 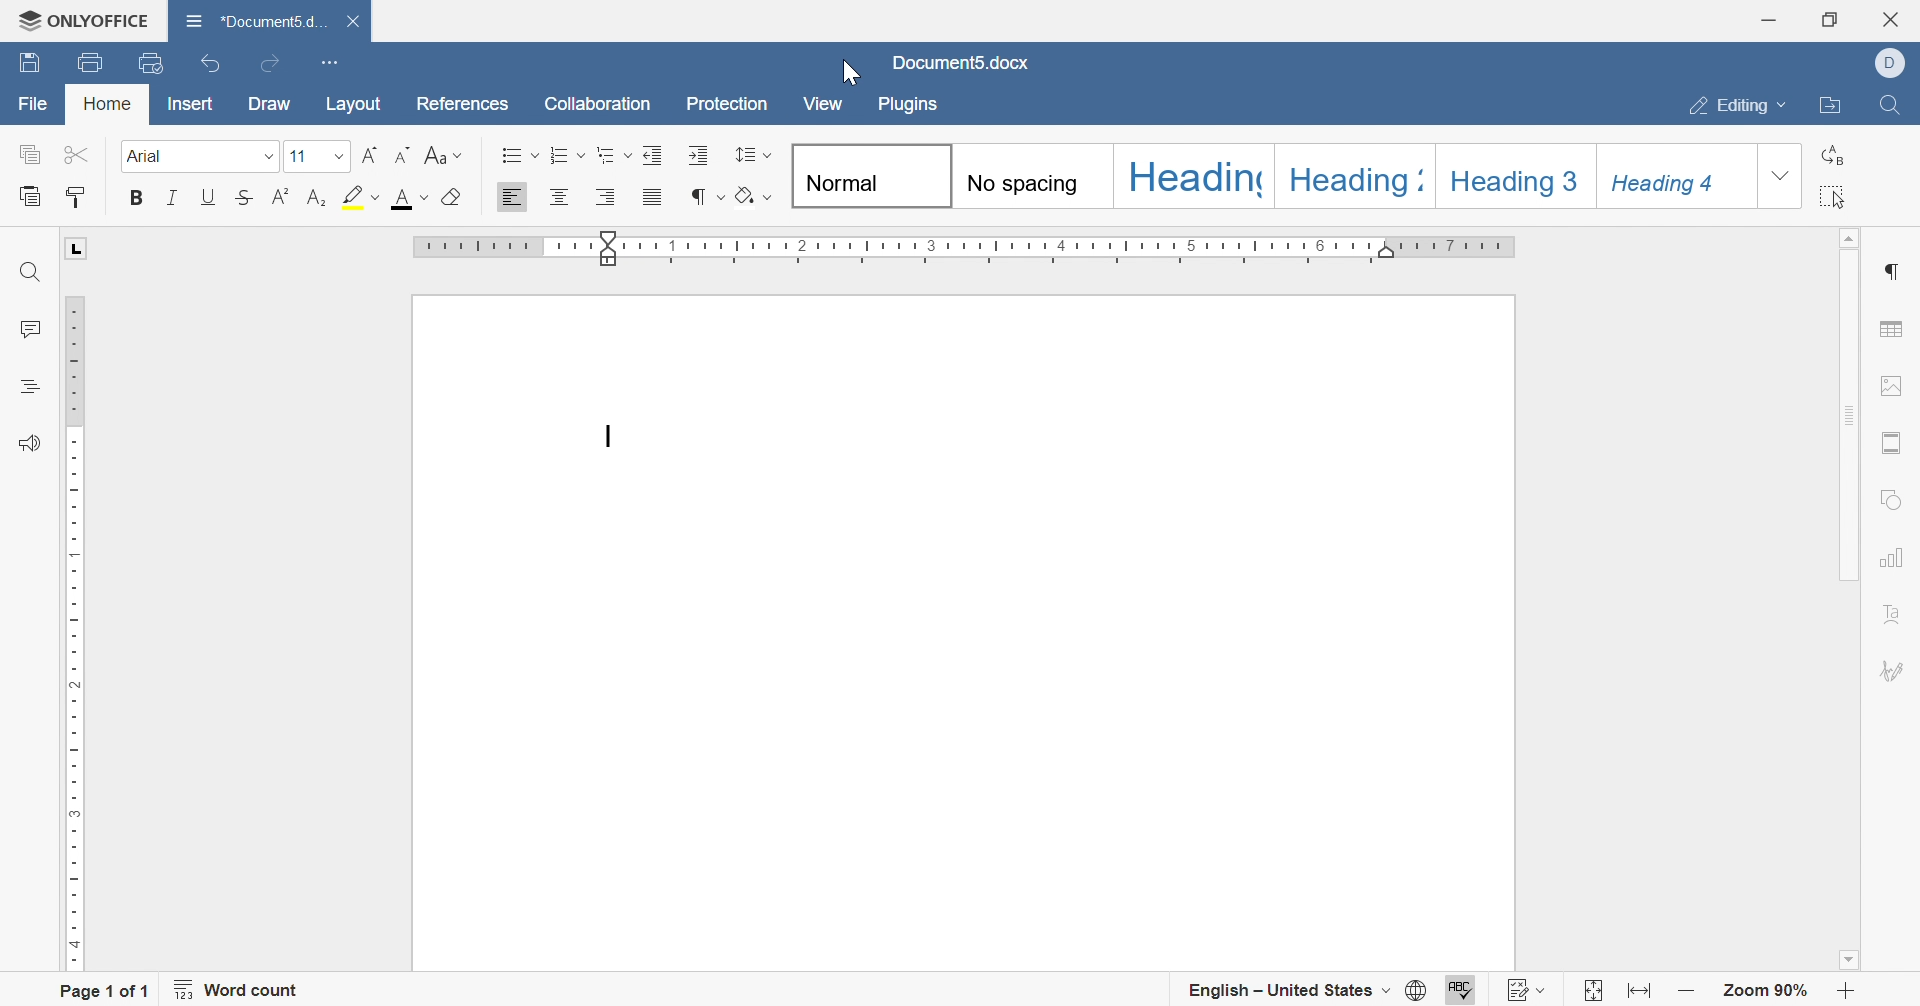 I want to click on superscript, so click(x=282, y=195).